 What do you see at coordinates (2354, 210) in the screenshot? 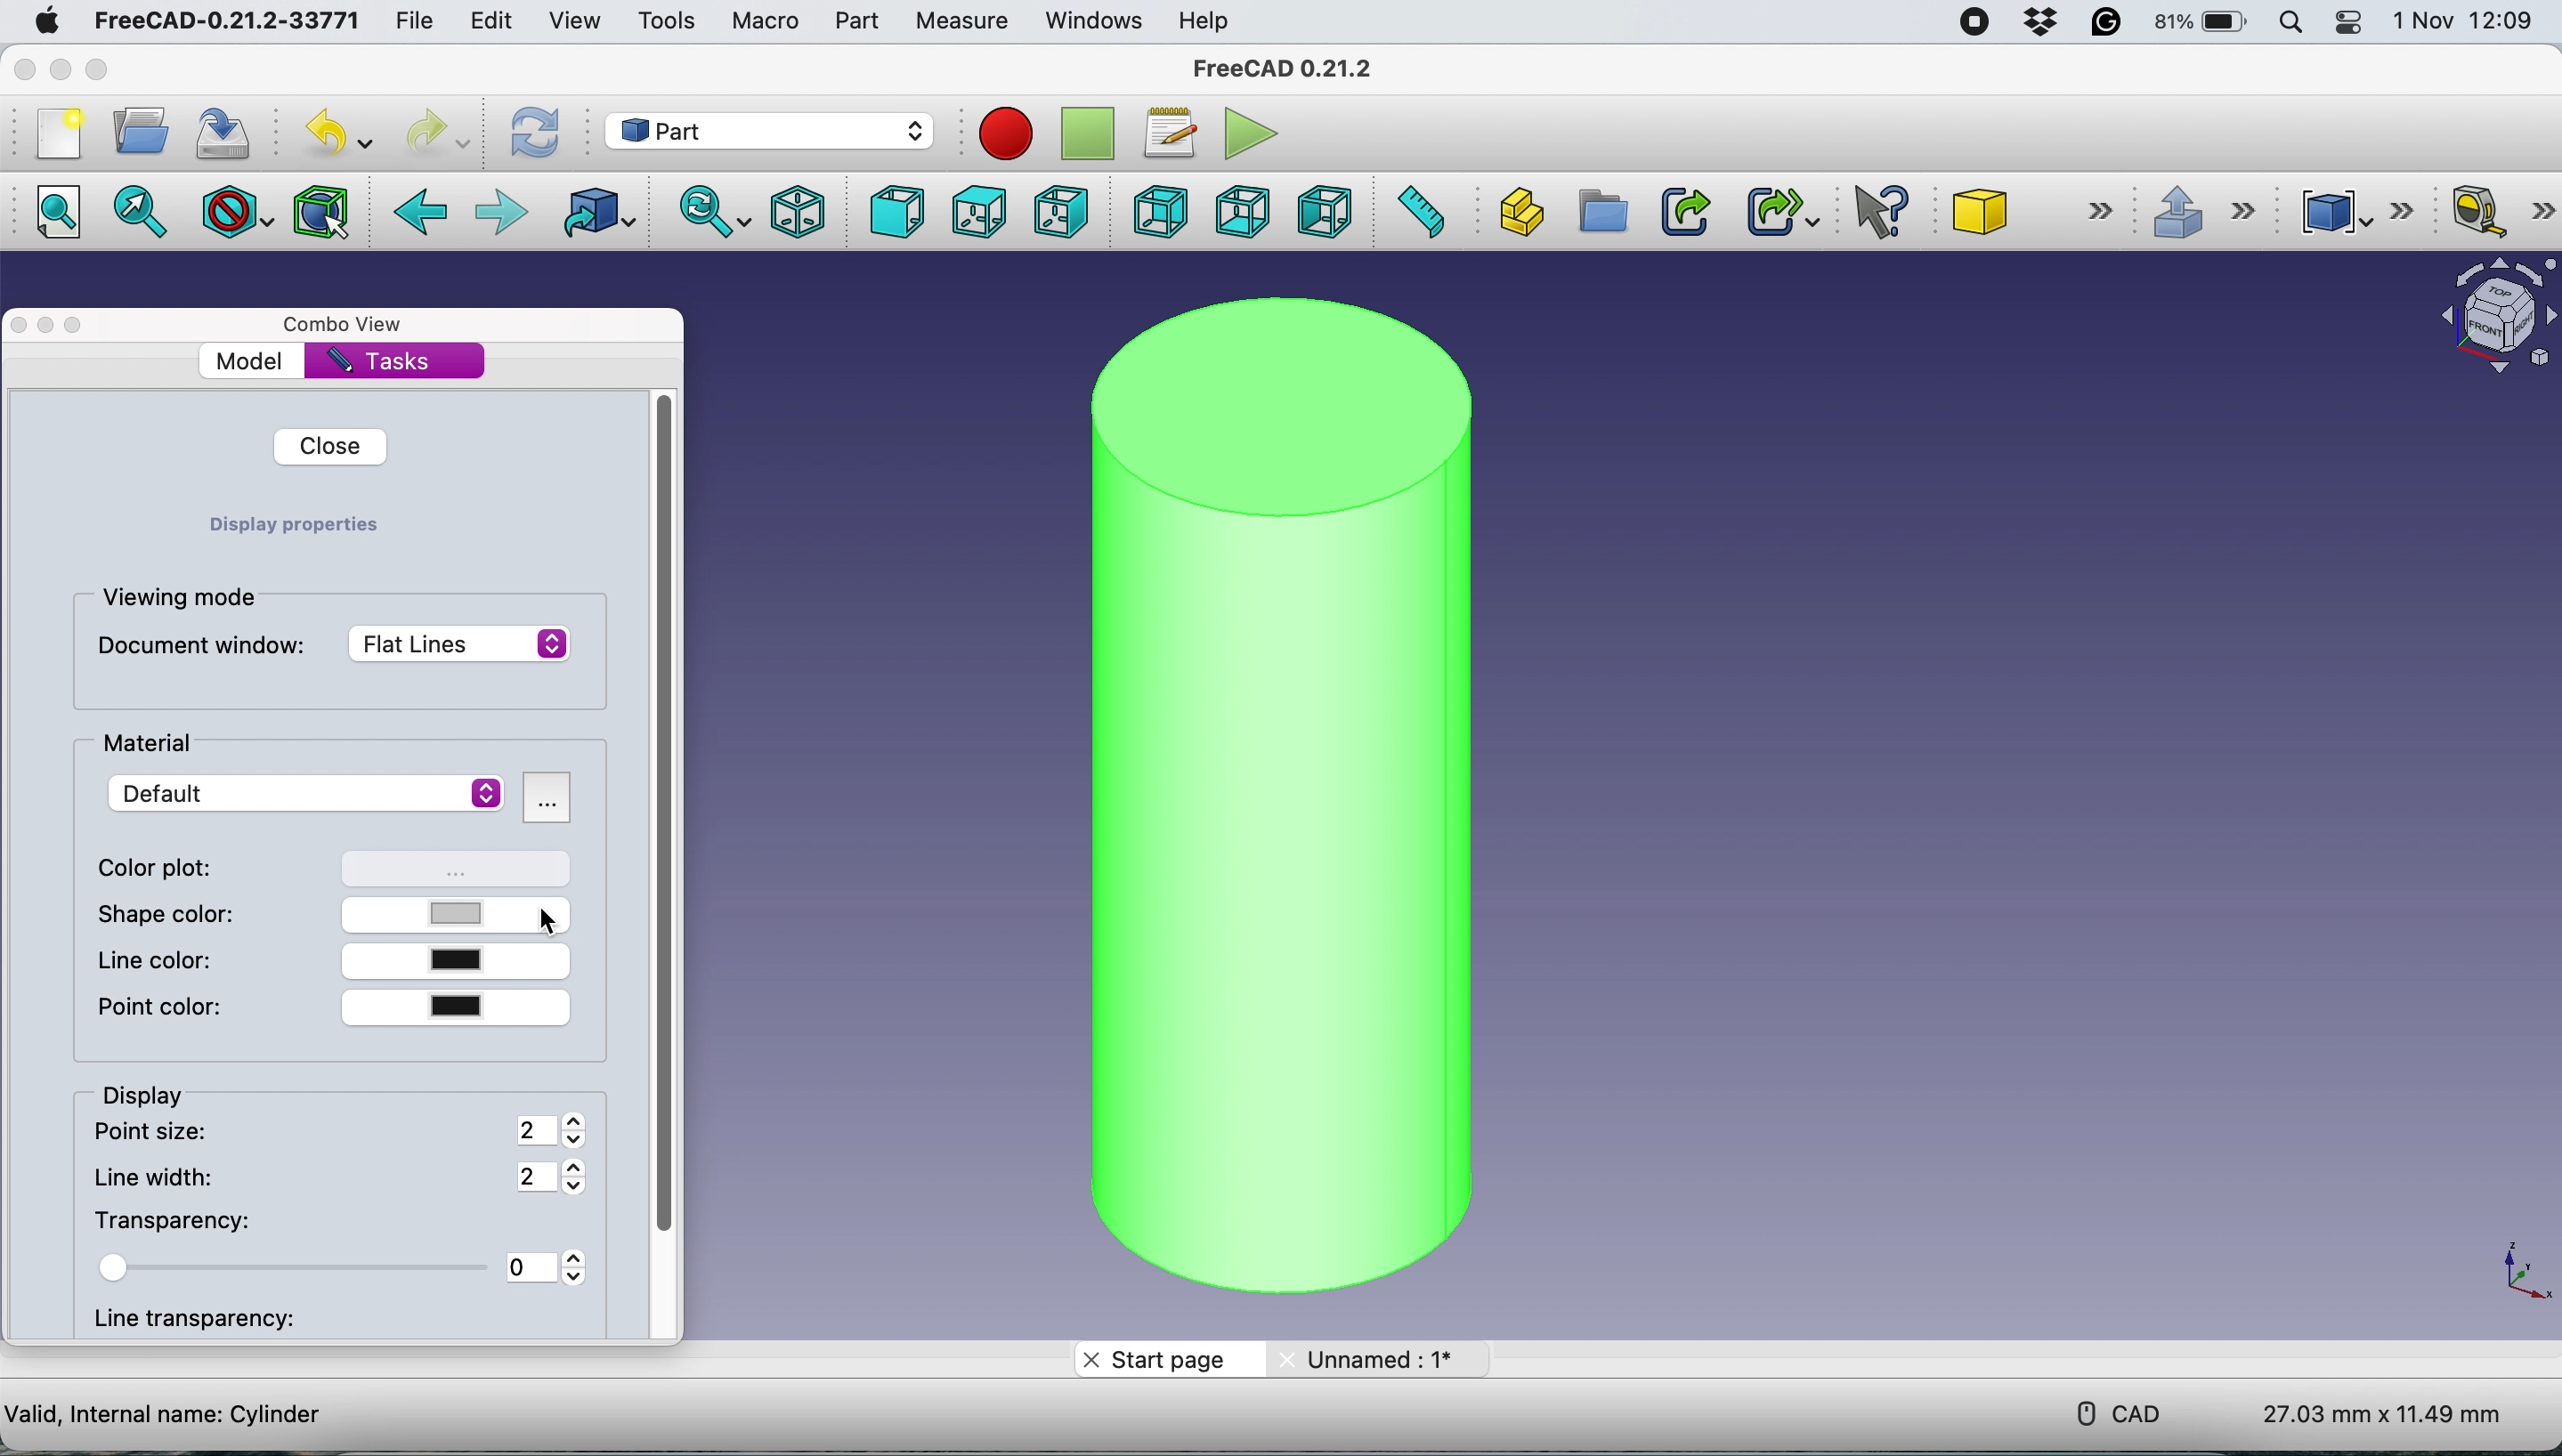
I see `compound tools` at bounding box center [2354, 210].